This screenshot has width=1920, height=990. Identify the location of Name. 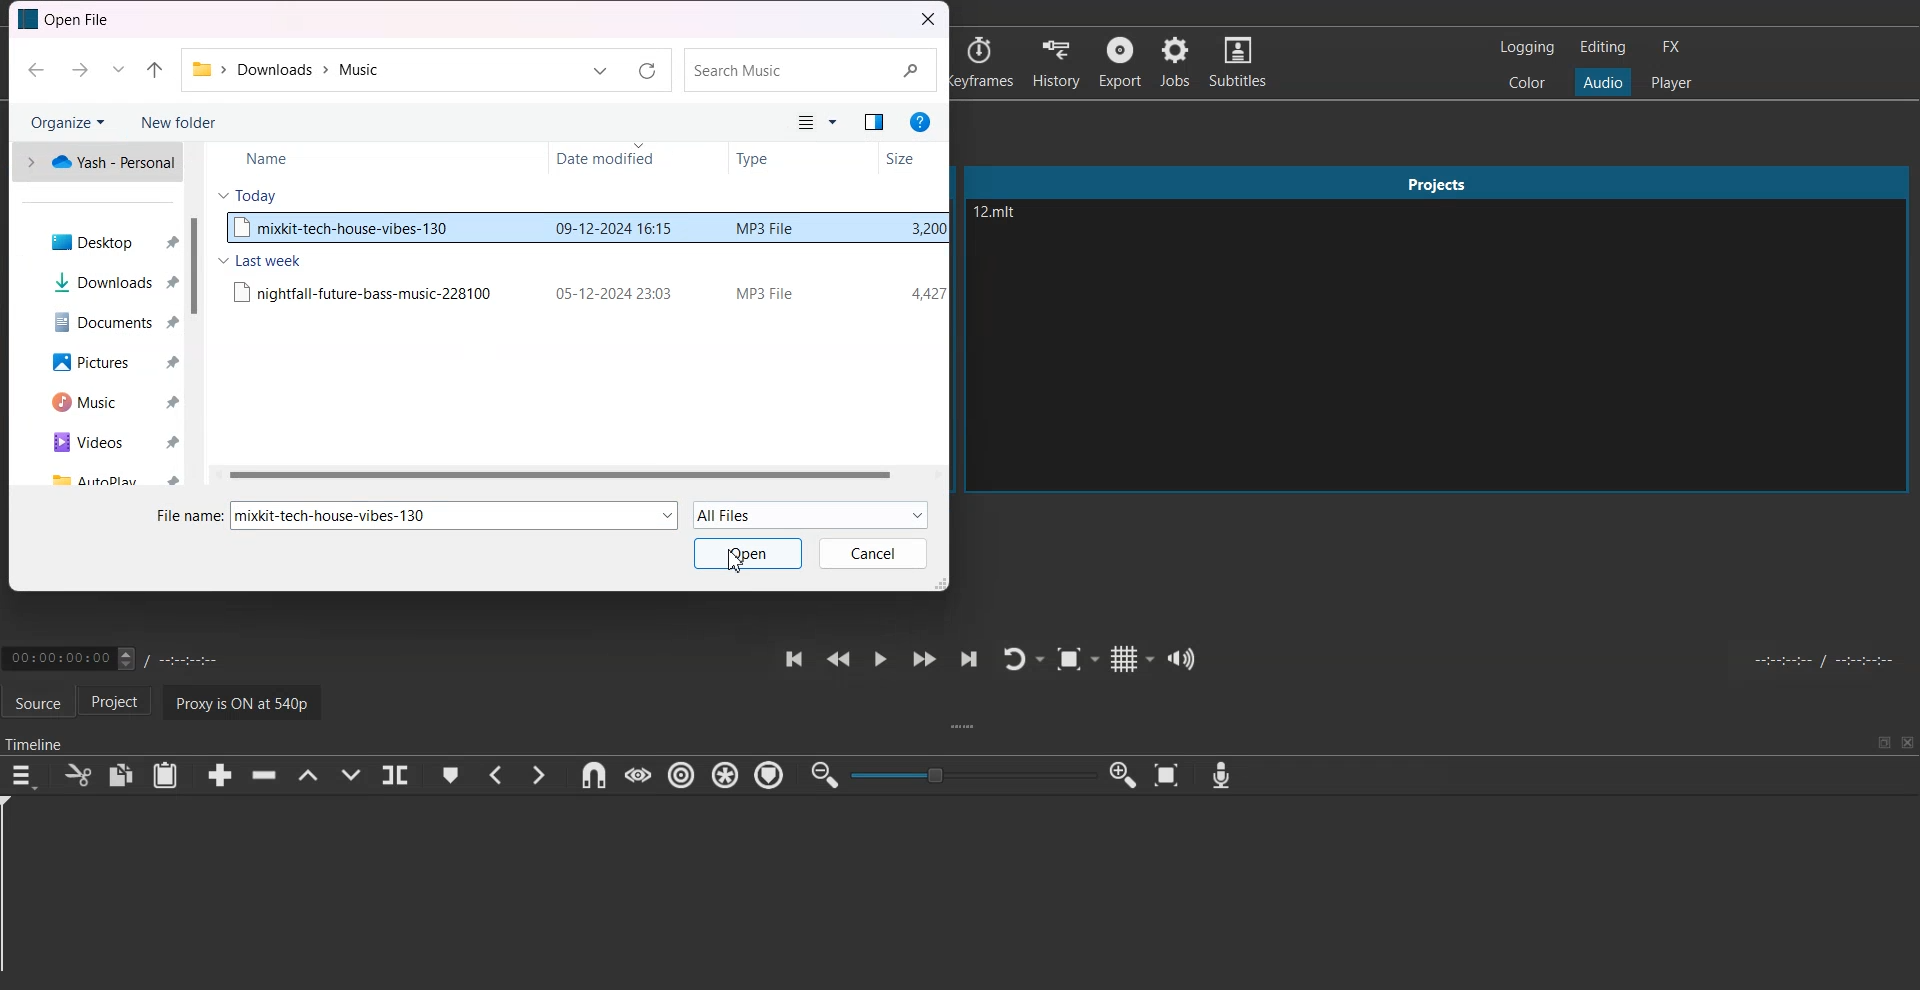
(343, 156).